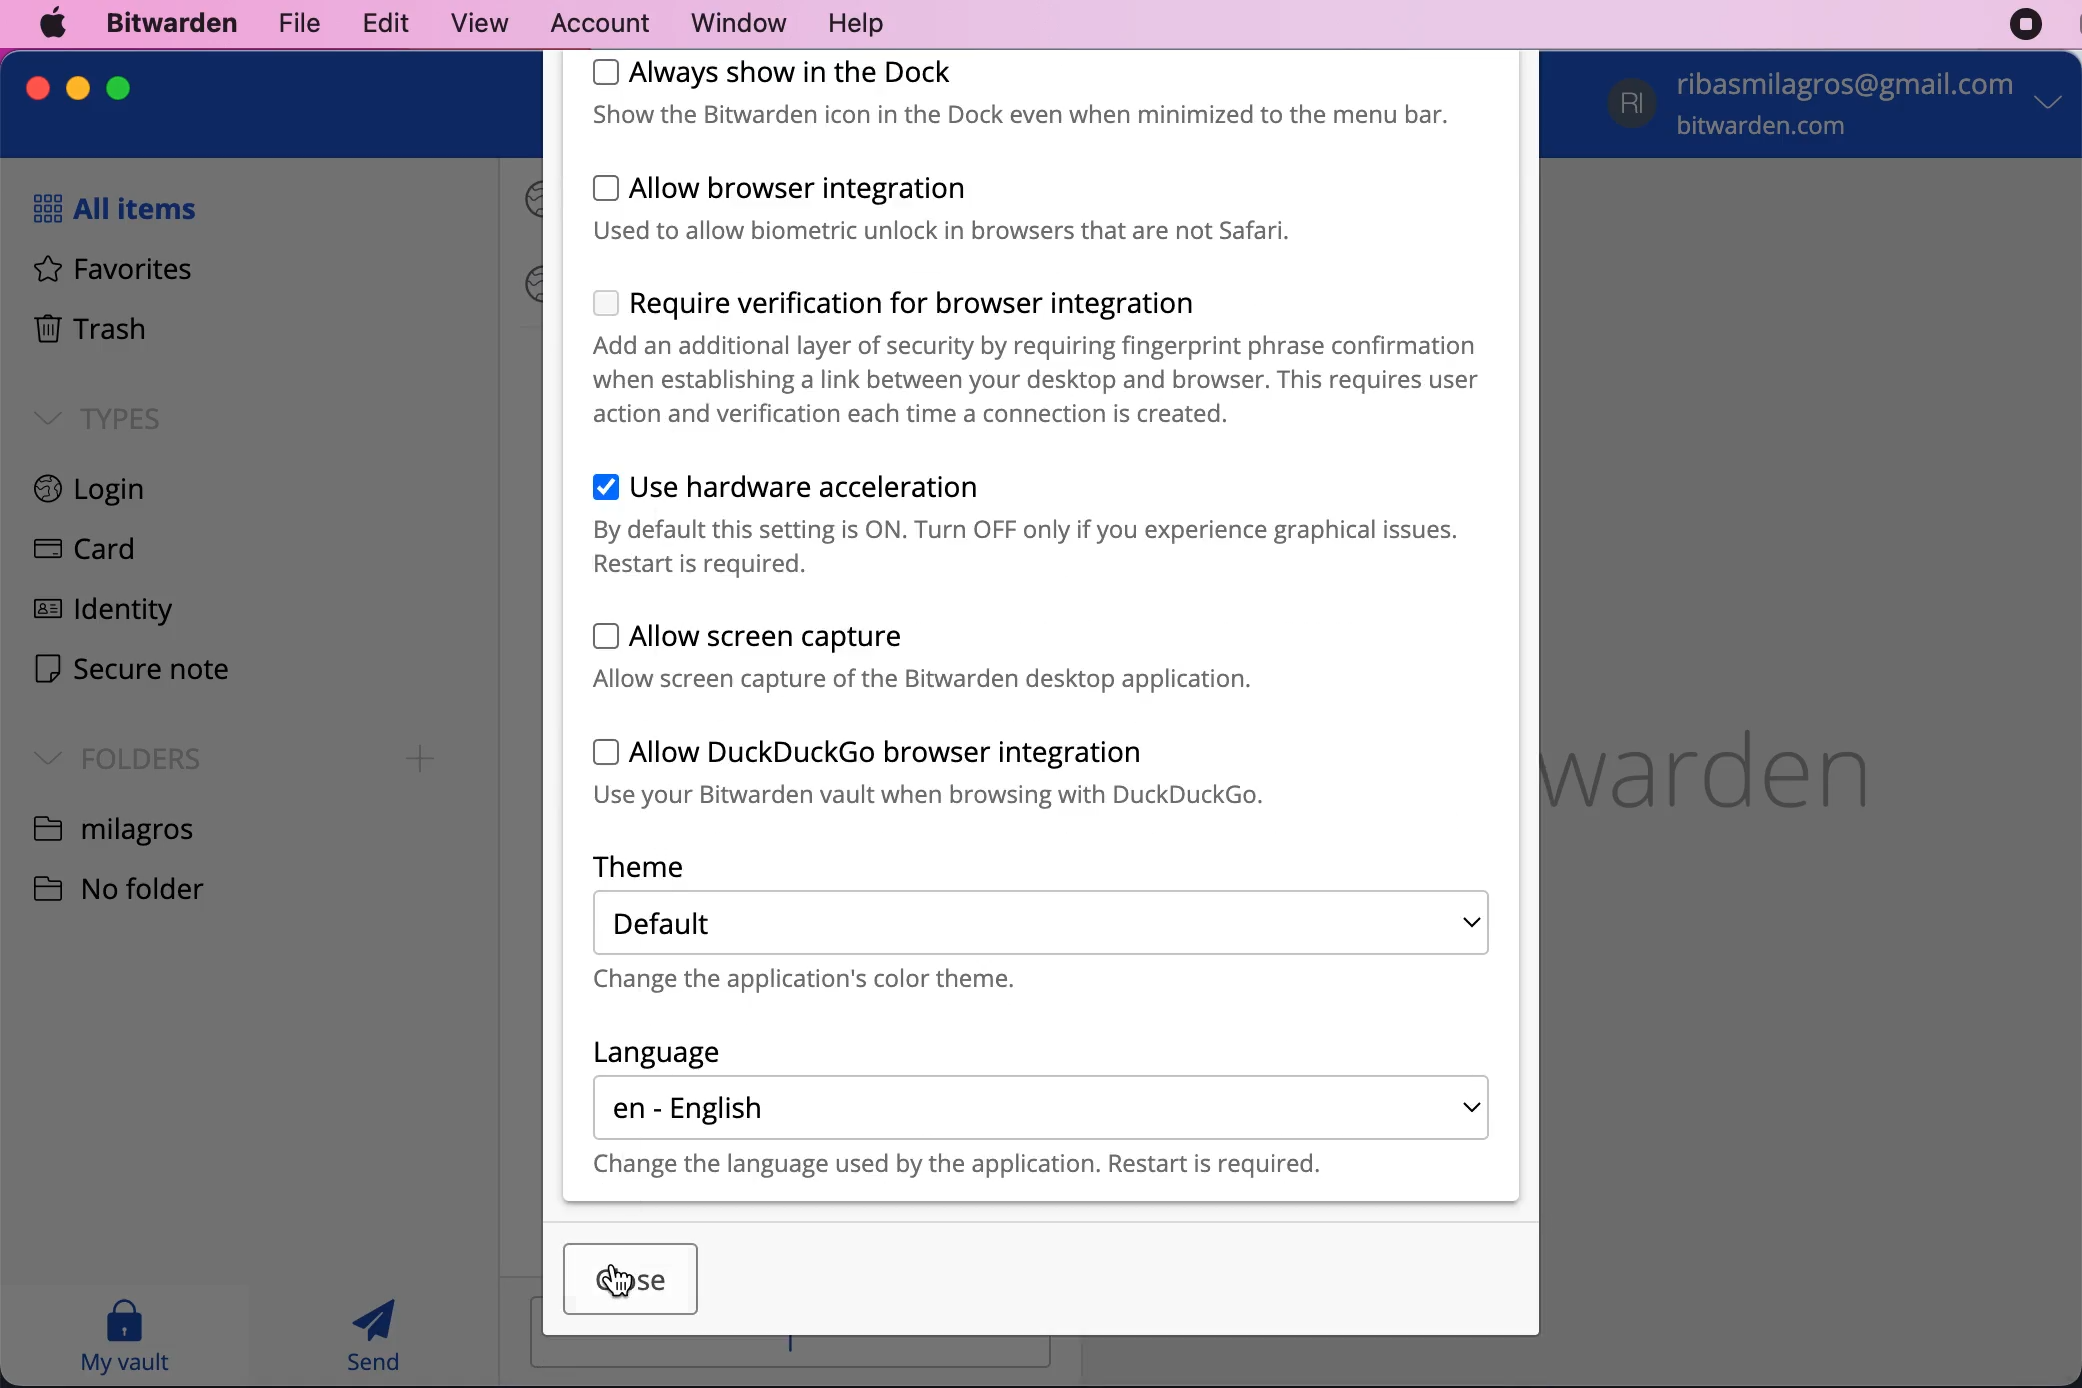 This screenshot has height=1388, width=2082. I want to click on minimize, so click(78, 88).